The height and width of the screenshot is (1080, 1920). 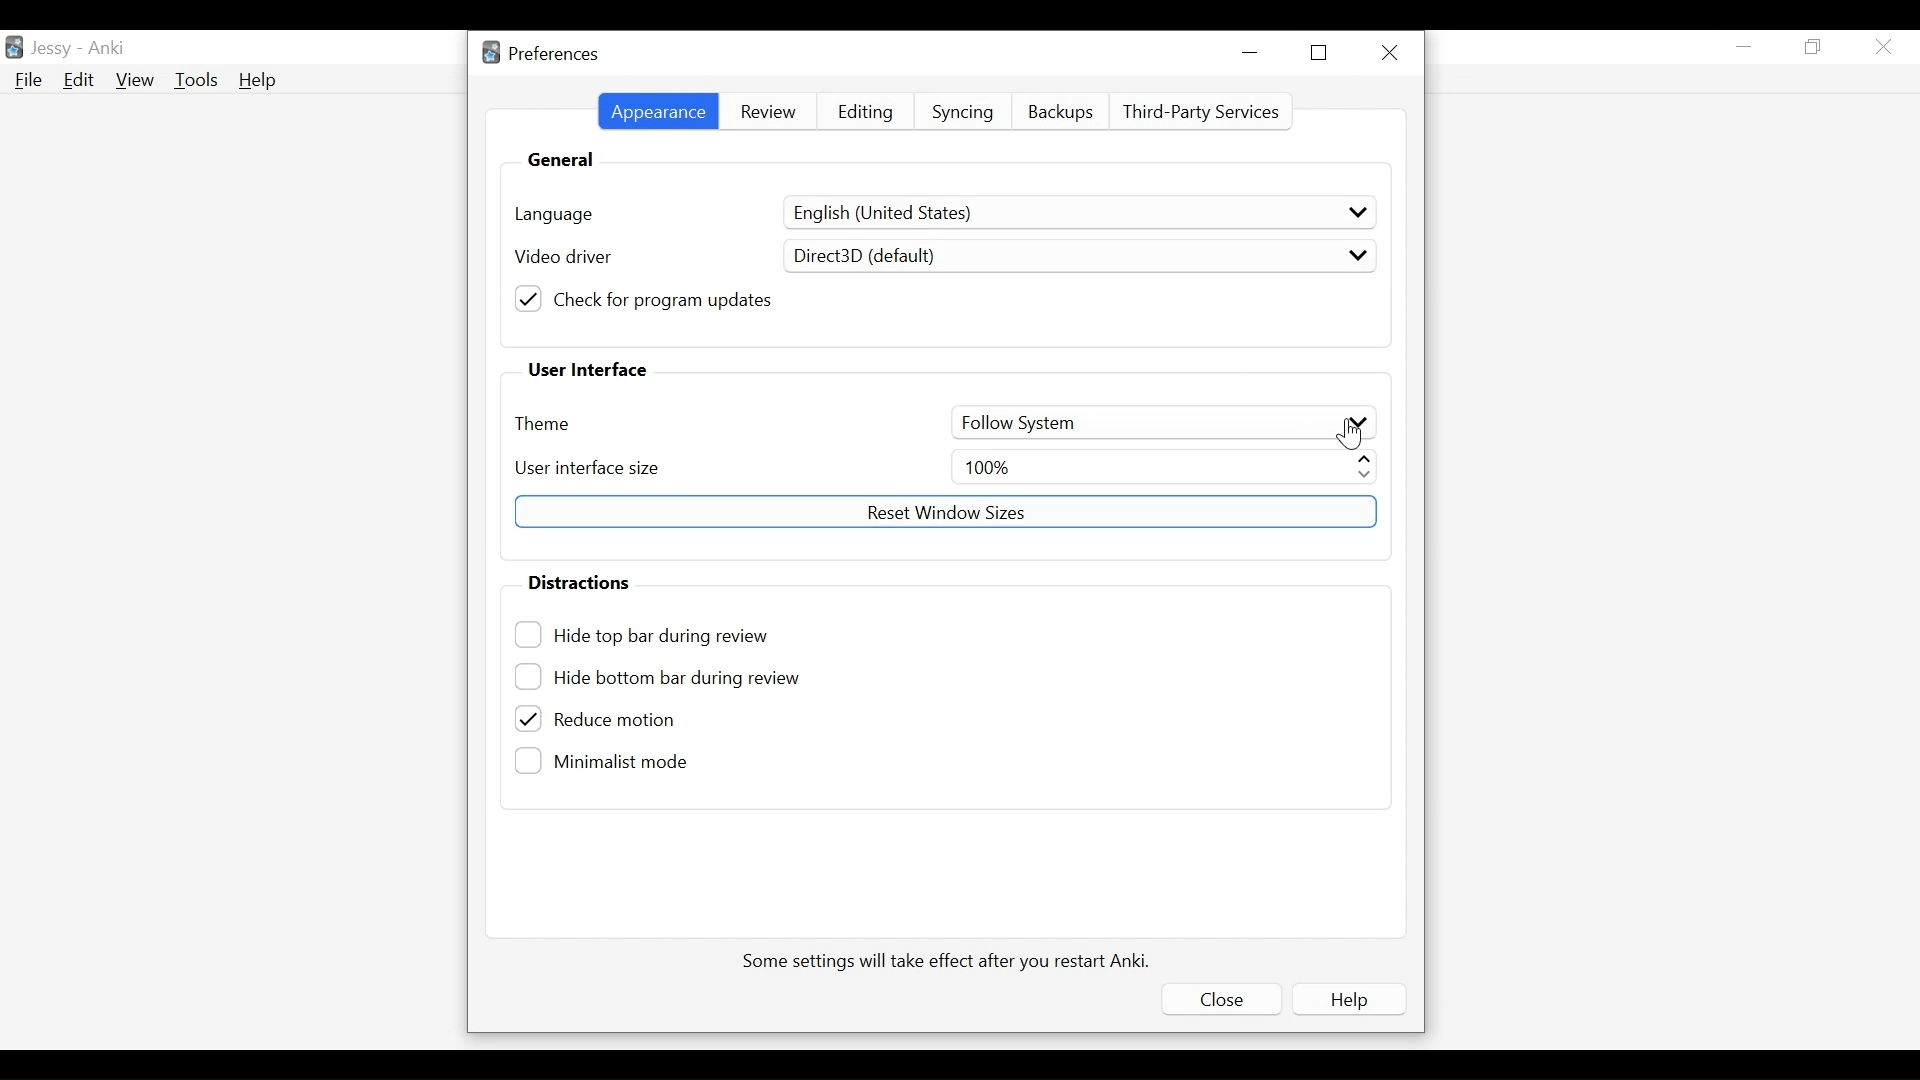 What do you see at coordinates (1351, 433) in the screenshot?
I see `Cursor` at bounding box center [1351, 433].